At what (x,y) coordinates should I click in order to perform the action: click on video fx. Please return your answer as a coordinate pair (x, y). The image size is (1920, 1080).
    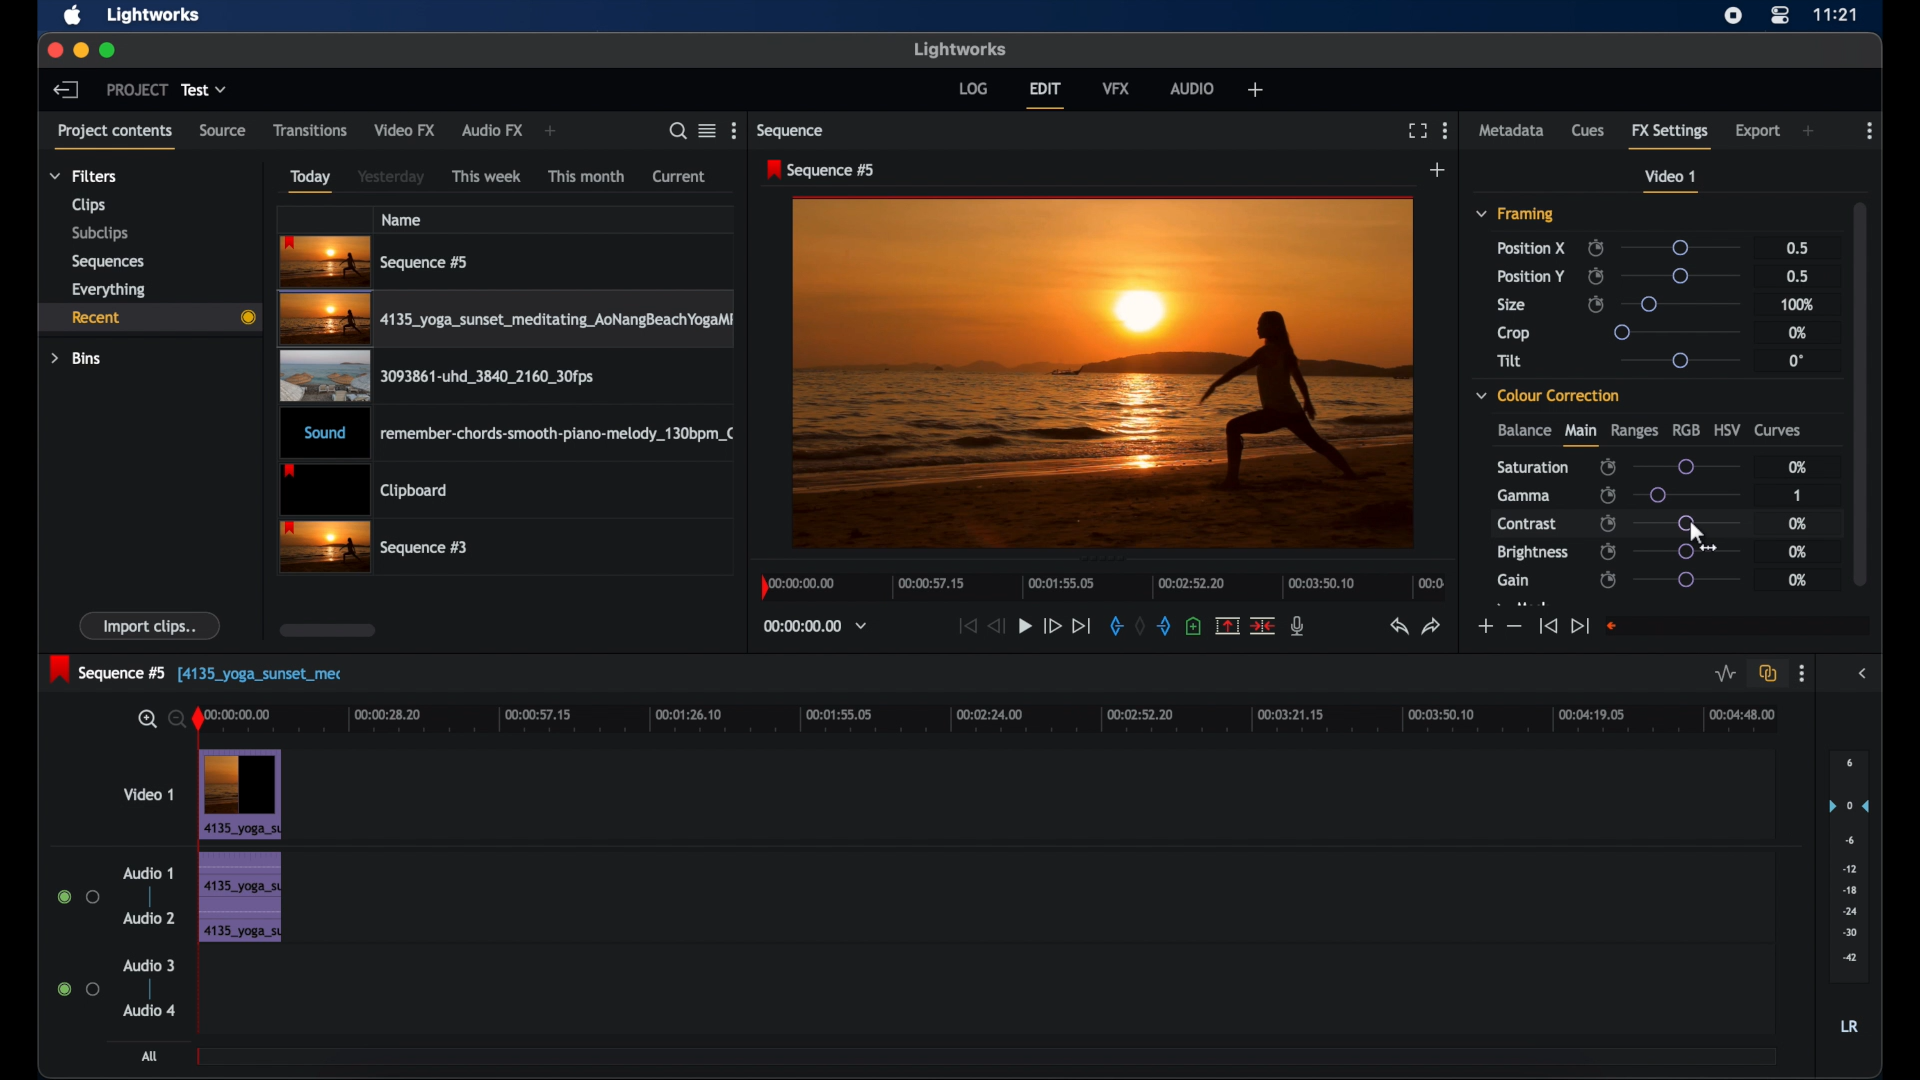
    Looking at the image, I should click on (404, 130).